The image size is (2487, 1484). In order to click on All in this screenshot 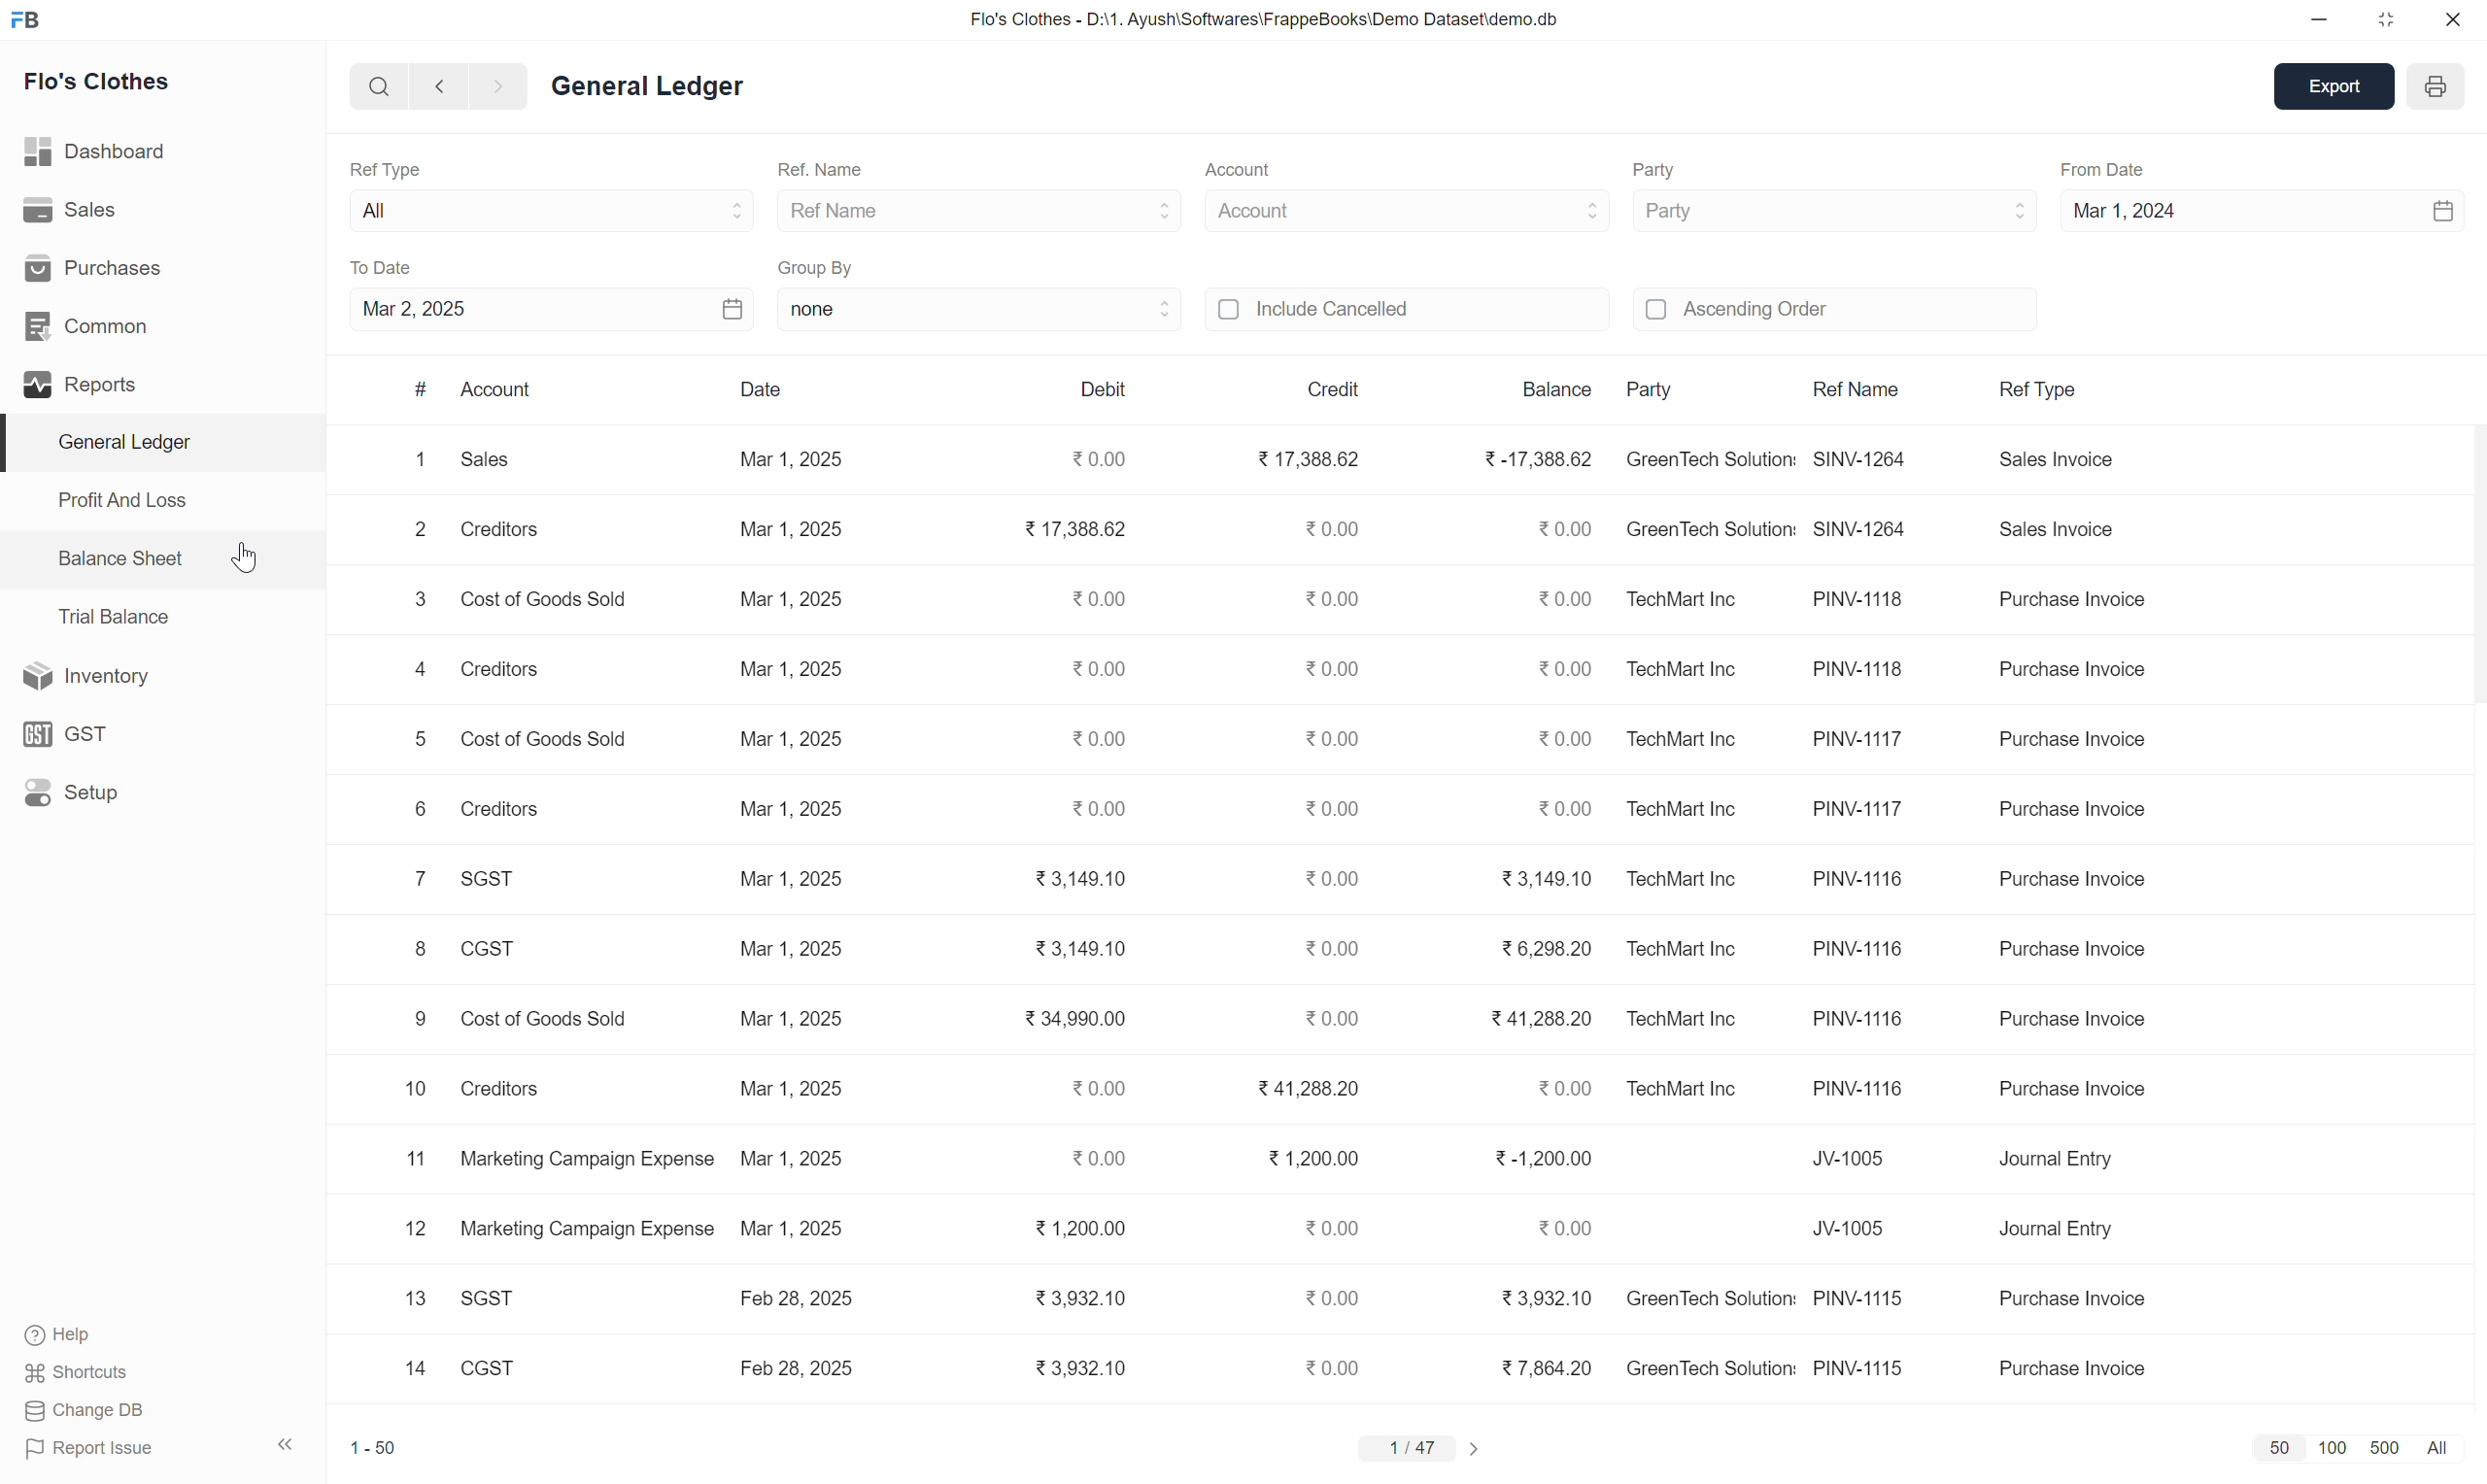, I will do `click(2441, 1448)`.